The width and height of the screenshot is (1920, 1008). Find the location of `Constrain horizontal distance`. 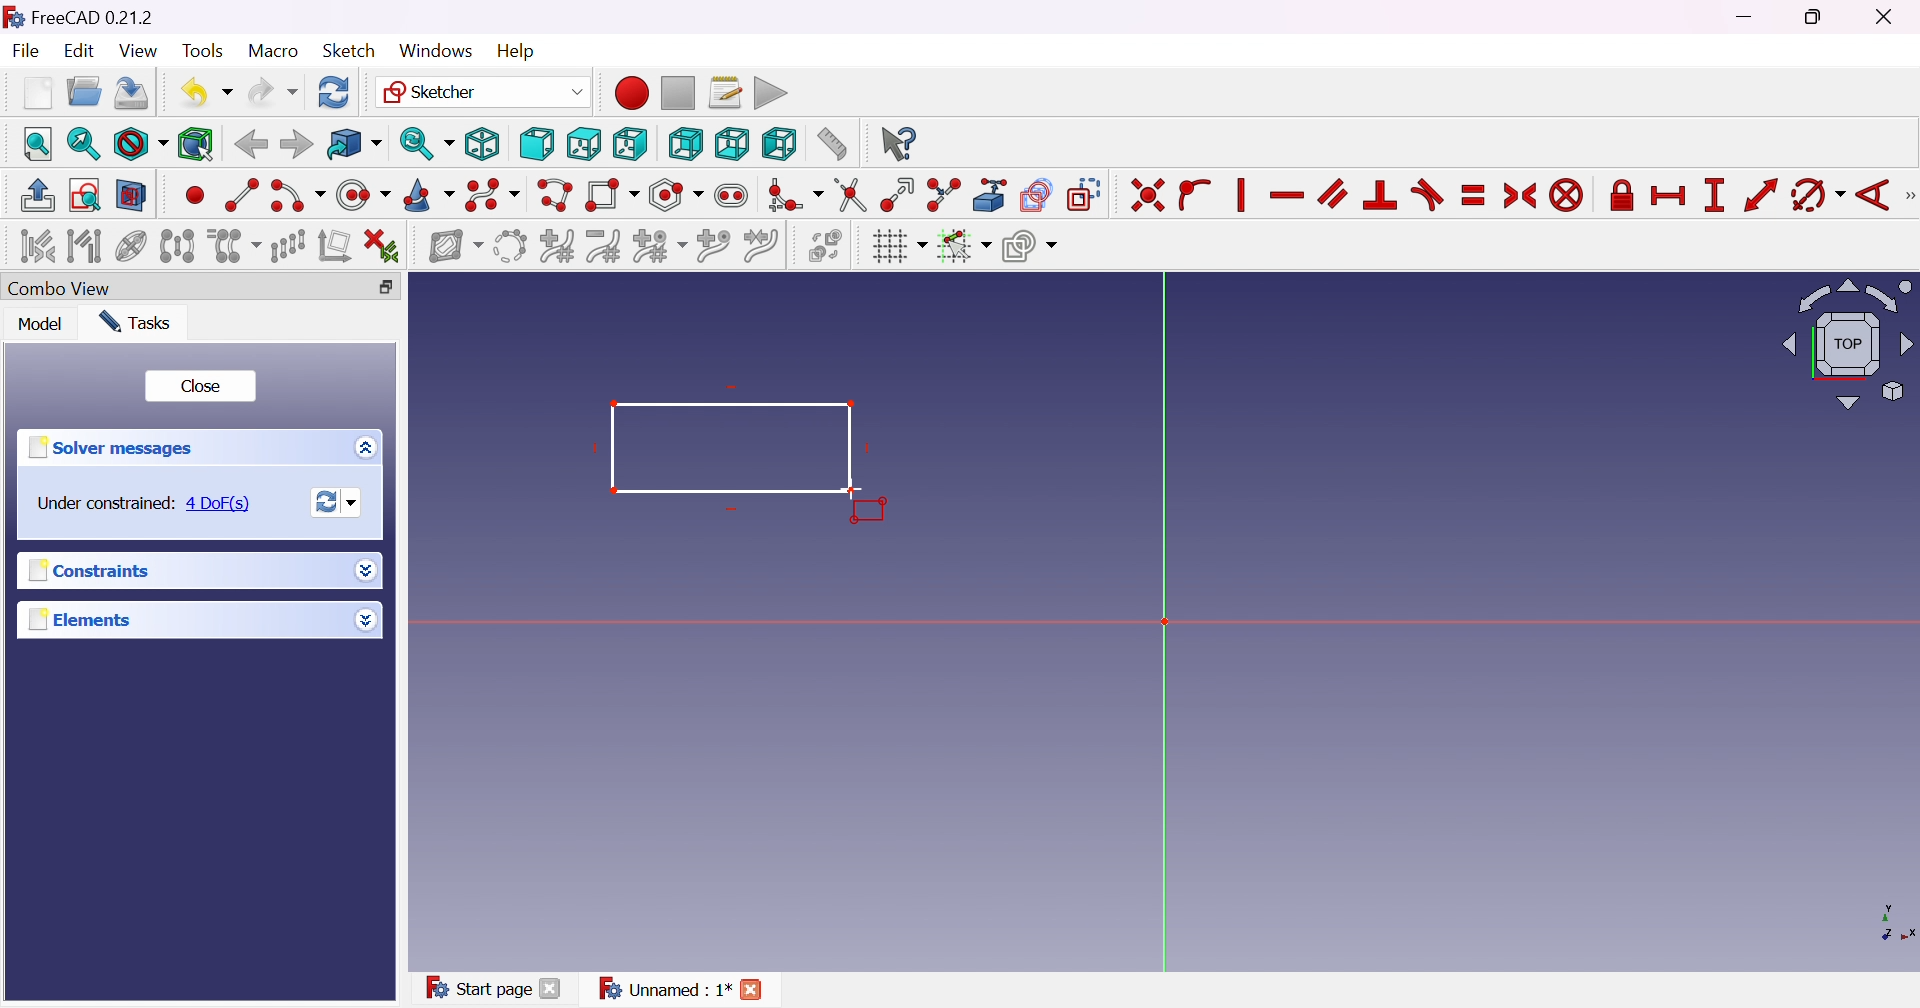

Constrain horizontal distance is located at coordinates (1667, 198).